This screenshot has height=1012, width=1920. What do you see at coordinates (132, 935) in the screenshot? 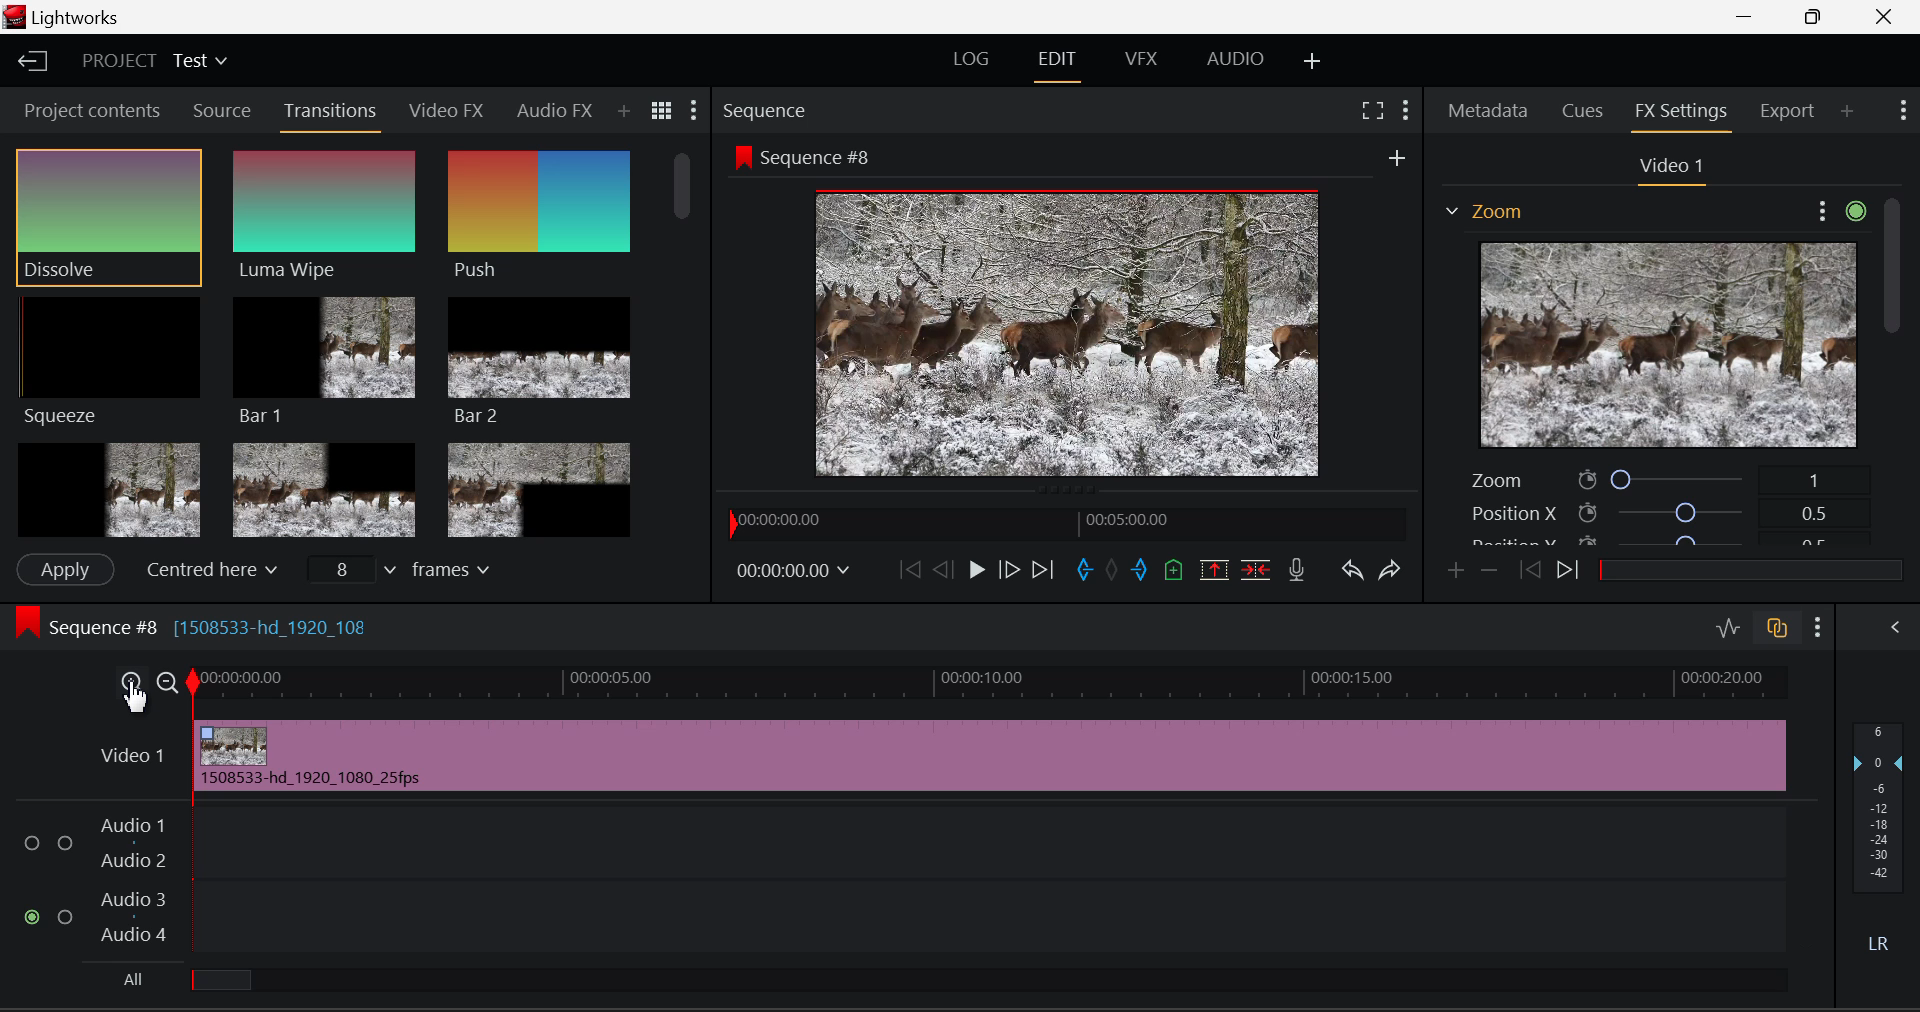
I see `Audio 4` at bounding box center [132, 935].